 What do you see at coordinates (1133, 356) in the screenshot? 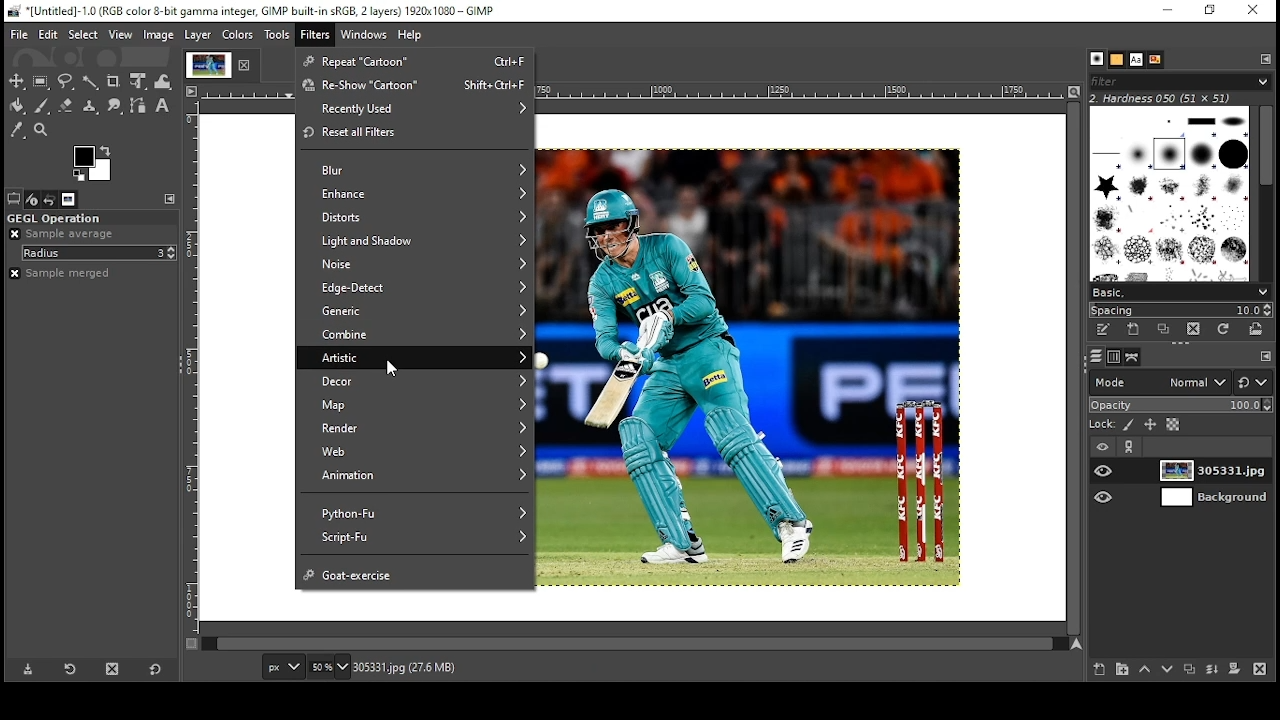
I see `paths` at bounding box center [1133, 356].